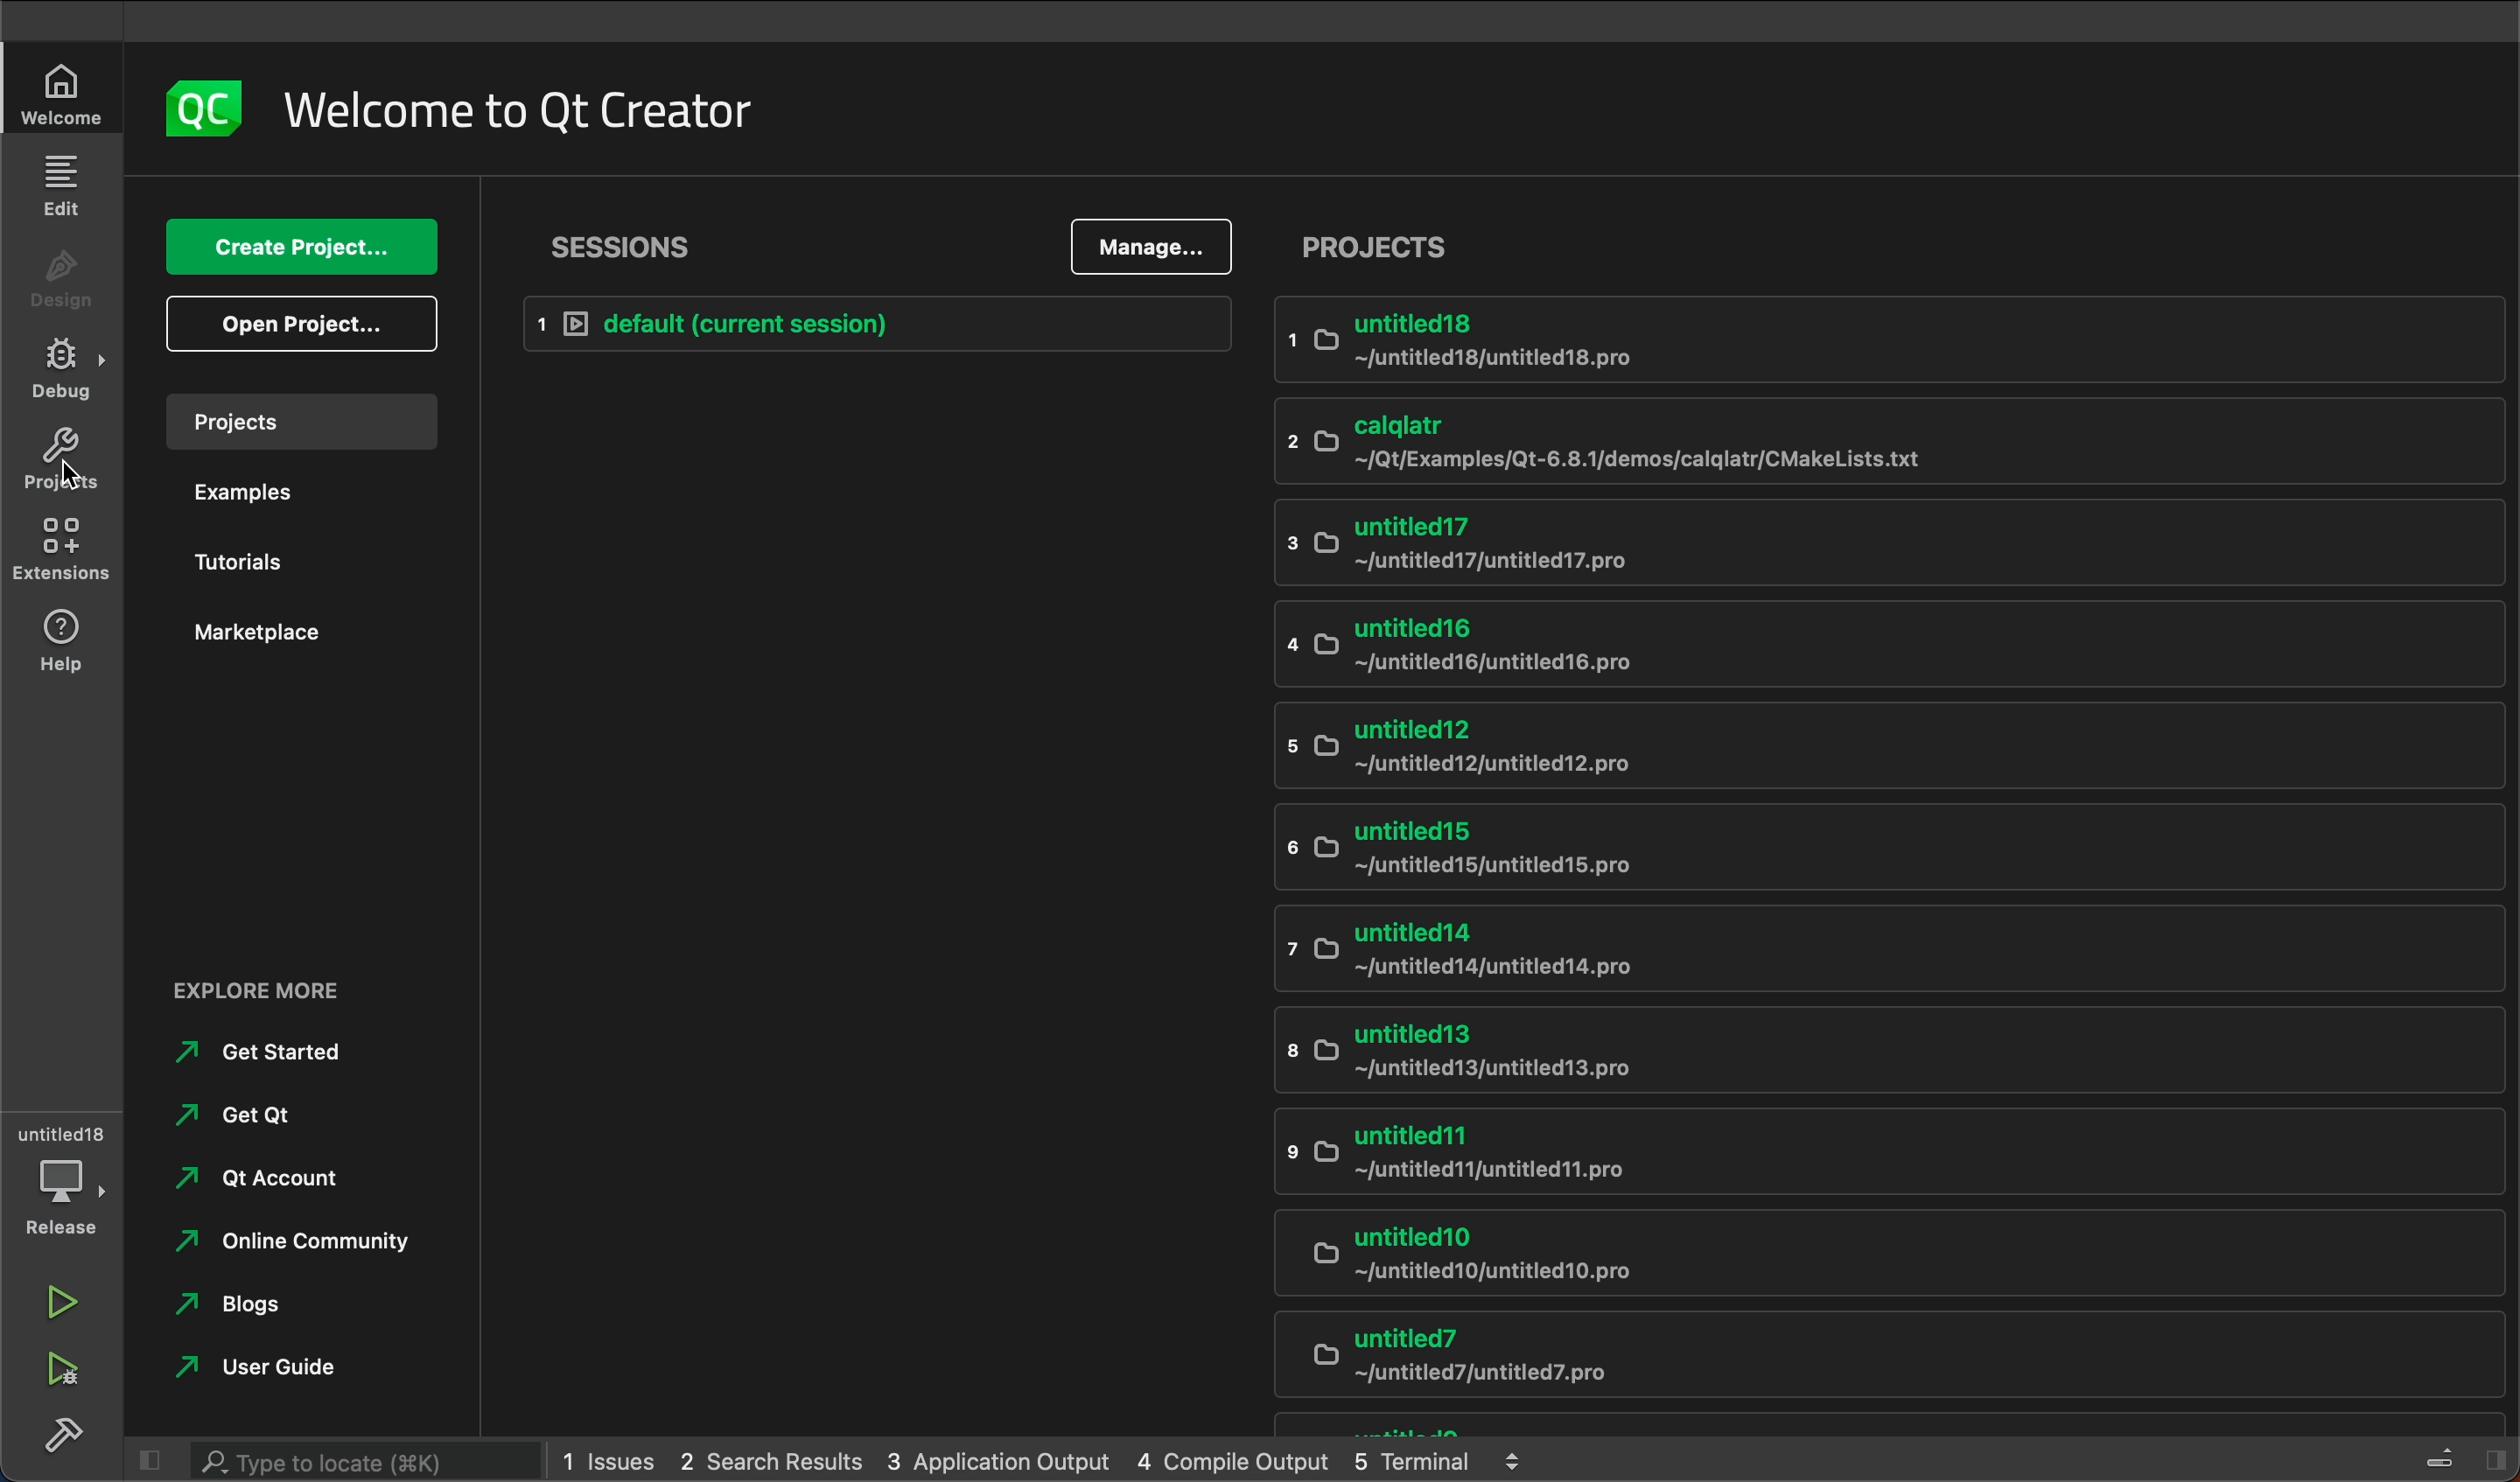  Describe the element at coordinates (284, 1240) in the screenshot. I see `online community` at that location.